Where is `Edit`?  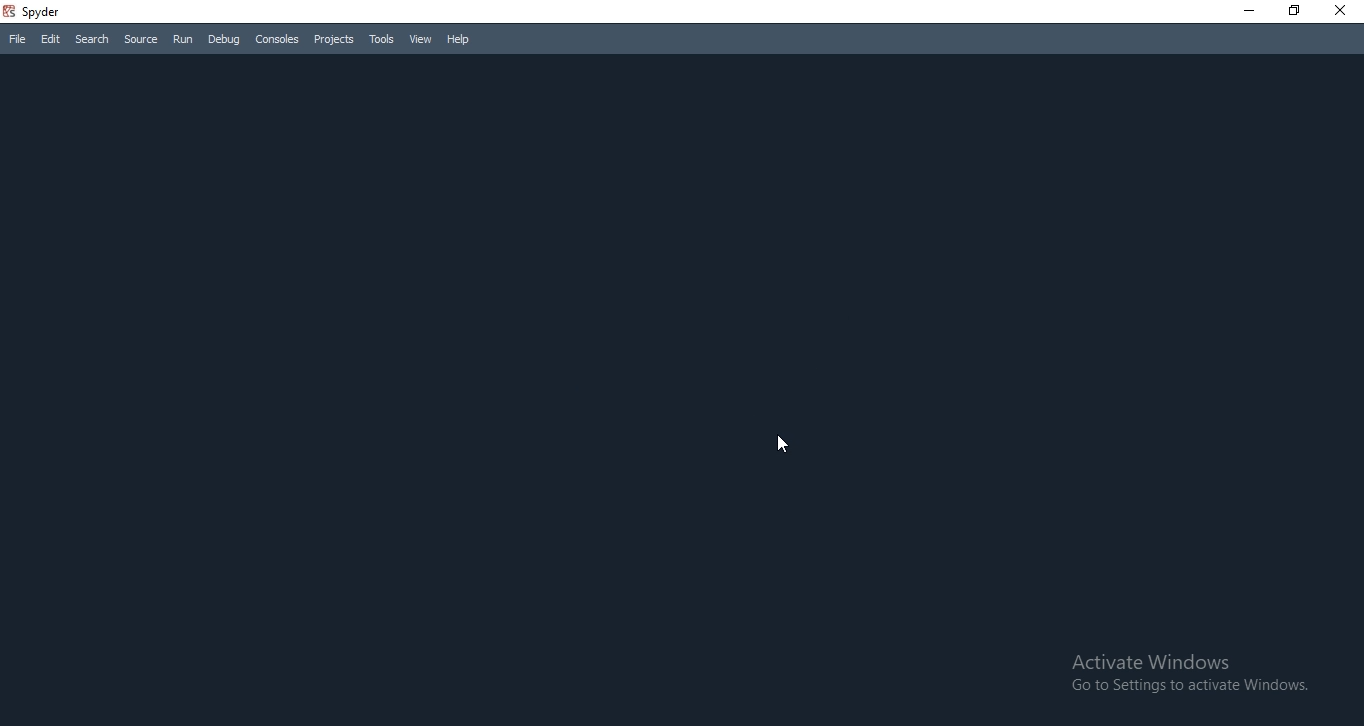
Edit is located at coordinates (48, 39).